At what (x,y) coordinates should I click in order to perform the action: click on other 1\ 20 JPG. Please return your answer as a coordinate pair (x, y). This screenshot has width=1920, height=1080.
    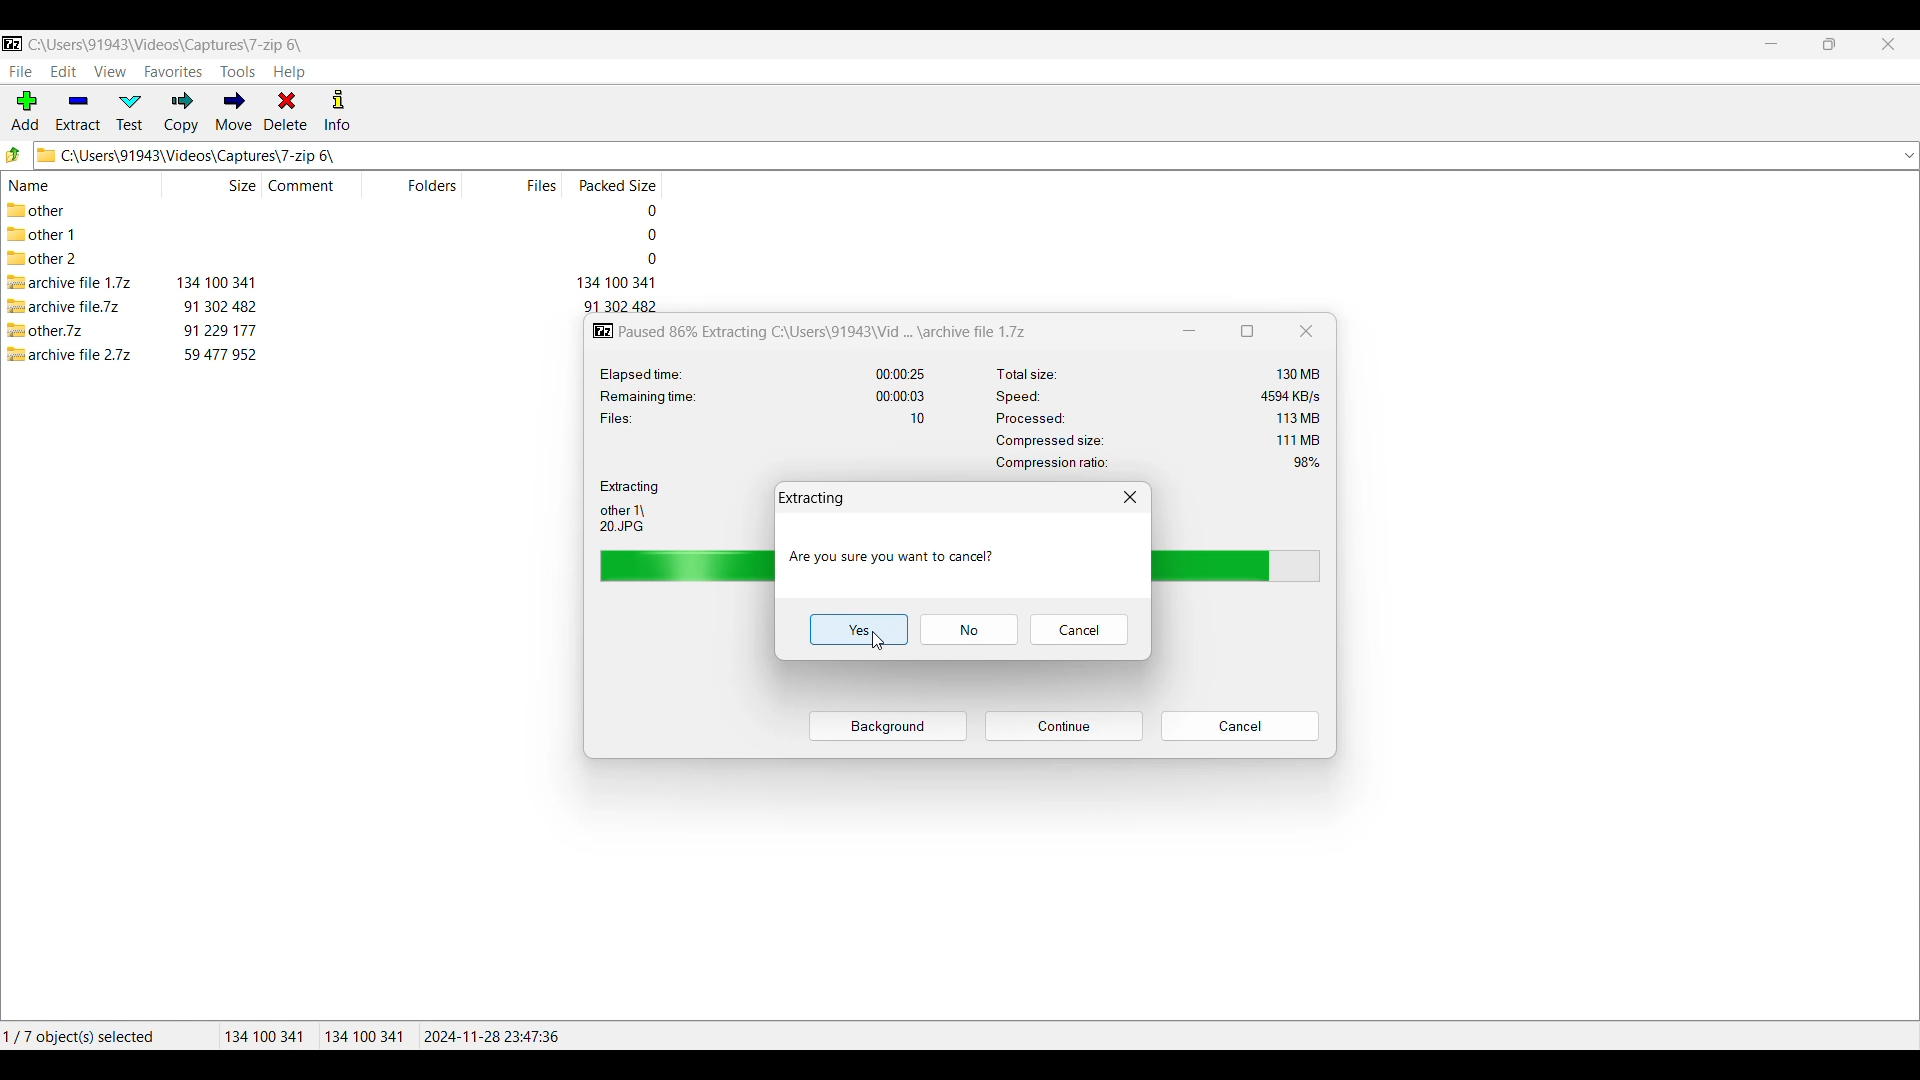
    Looking at the image, I should click on (622, 518).